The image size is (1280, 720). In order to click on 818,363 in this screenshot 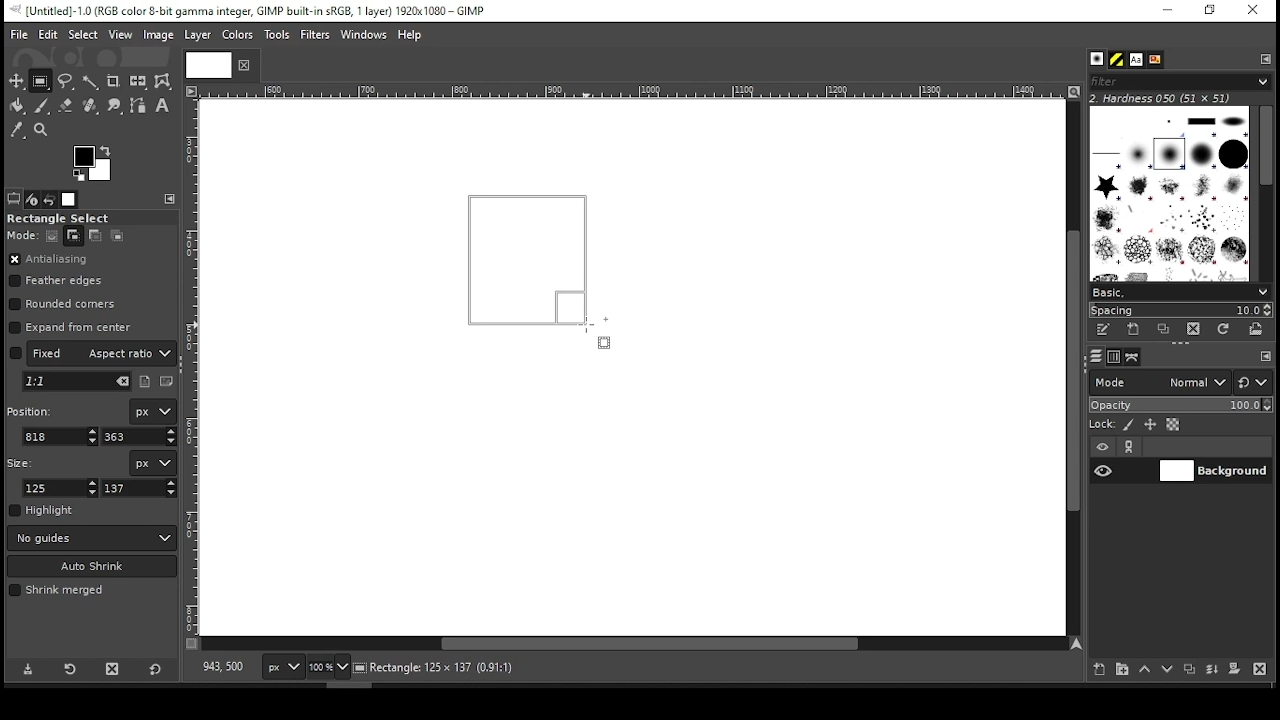, I will do `click(221, 667)`.